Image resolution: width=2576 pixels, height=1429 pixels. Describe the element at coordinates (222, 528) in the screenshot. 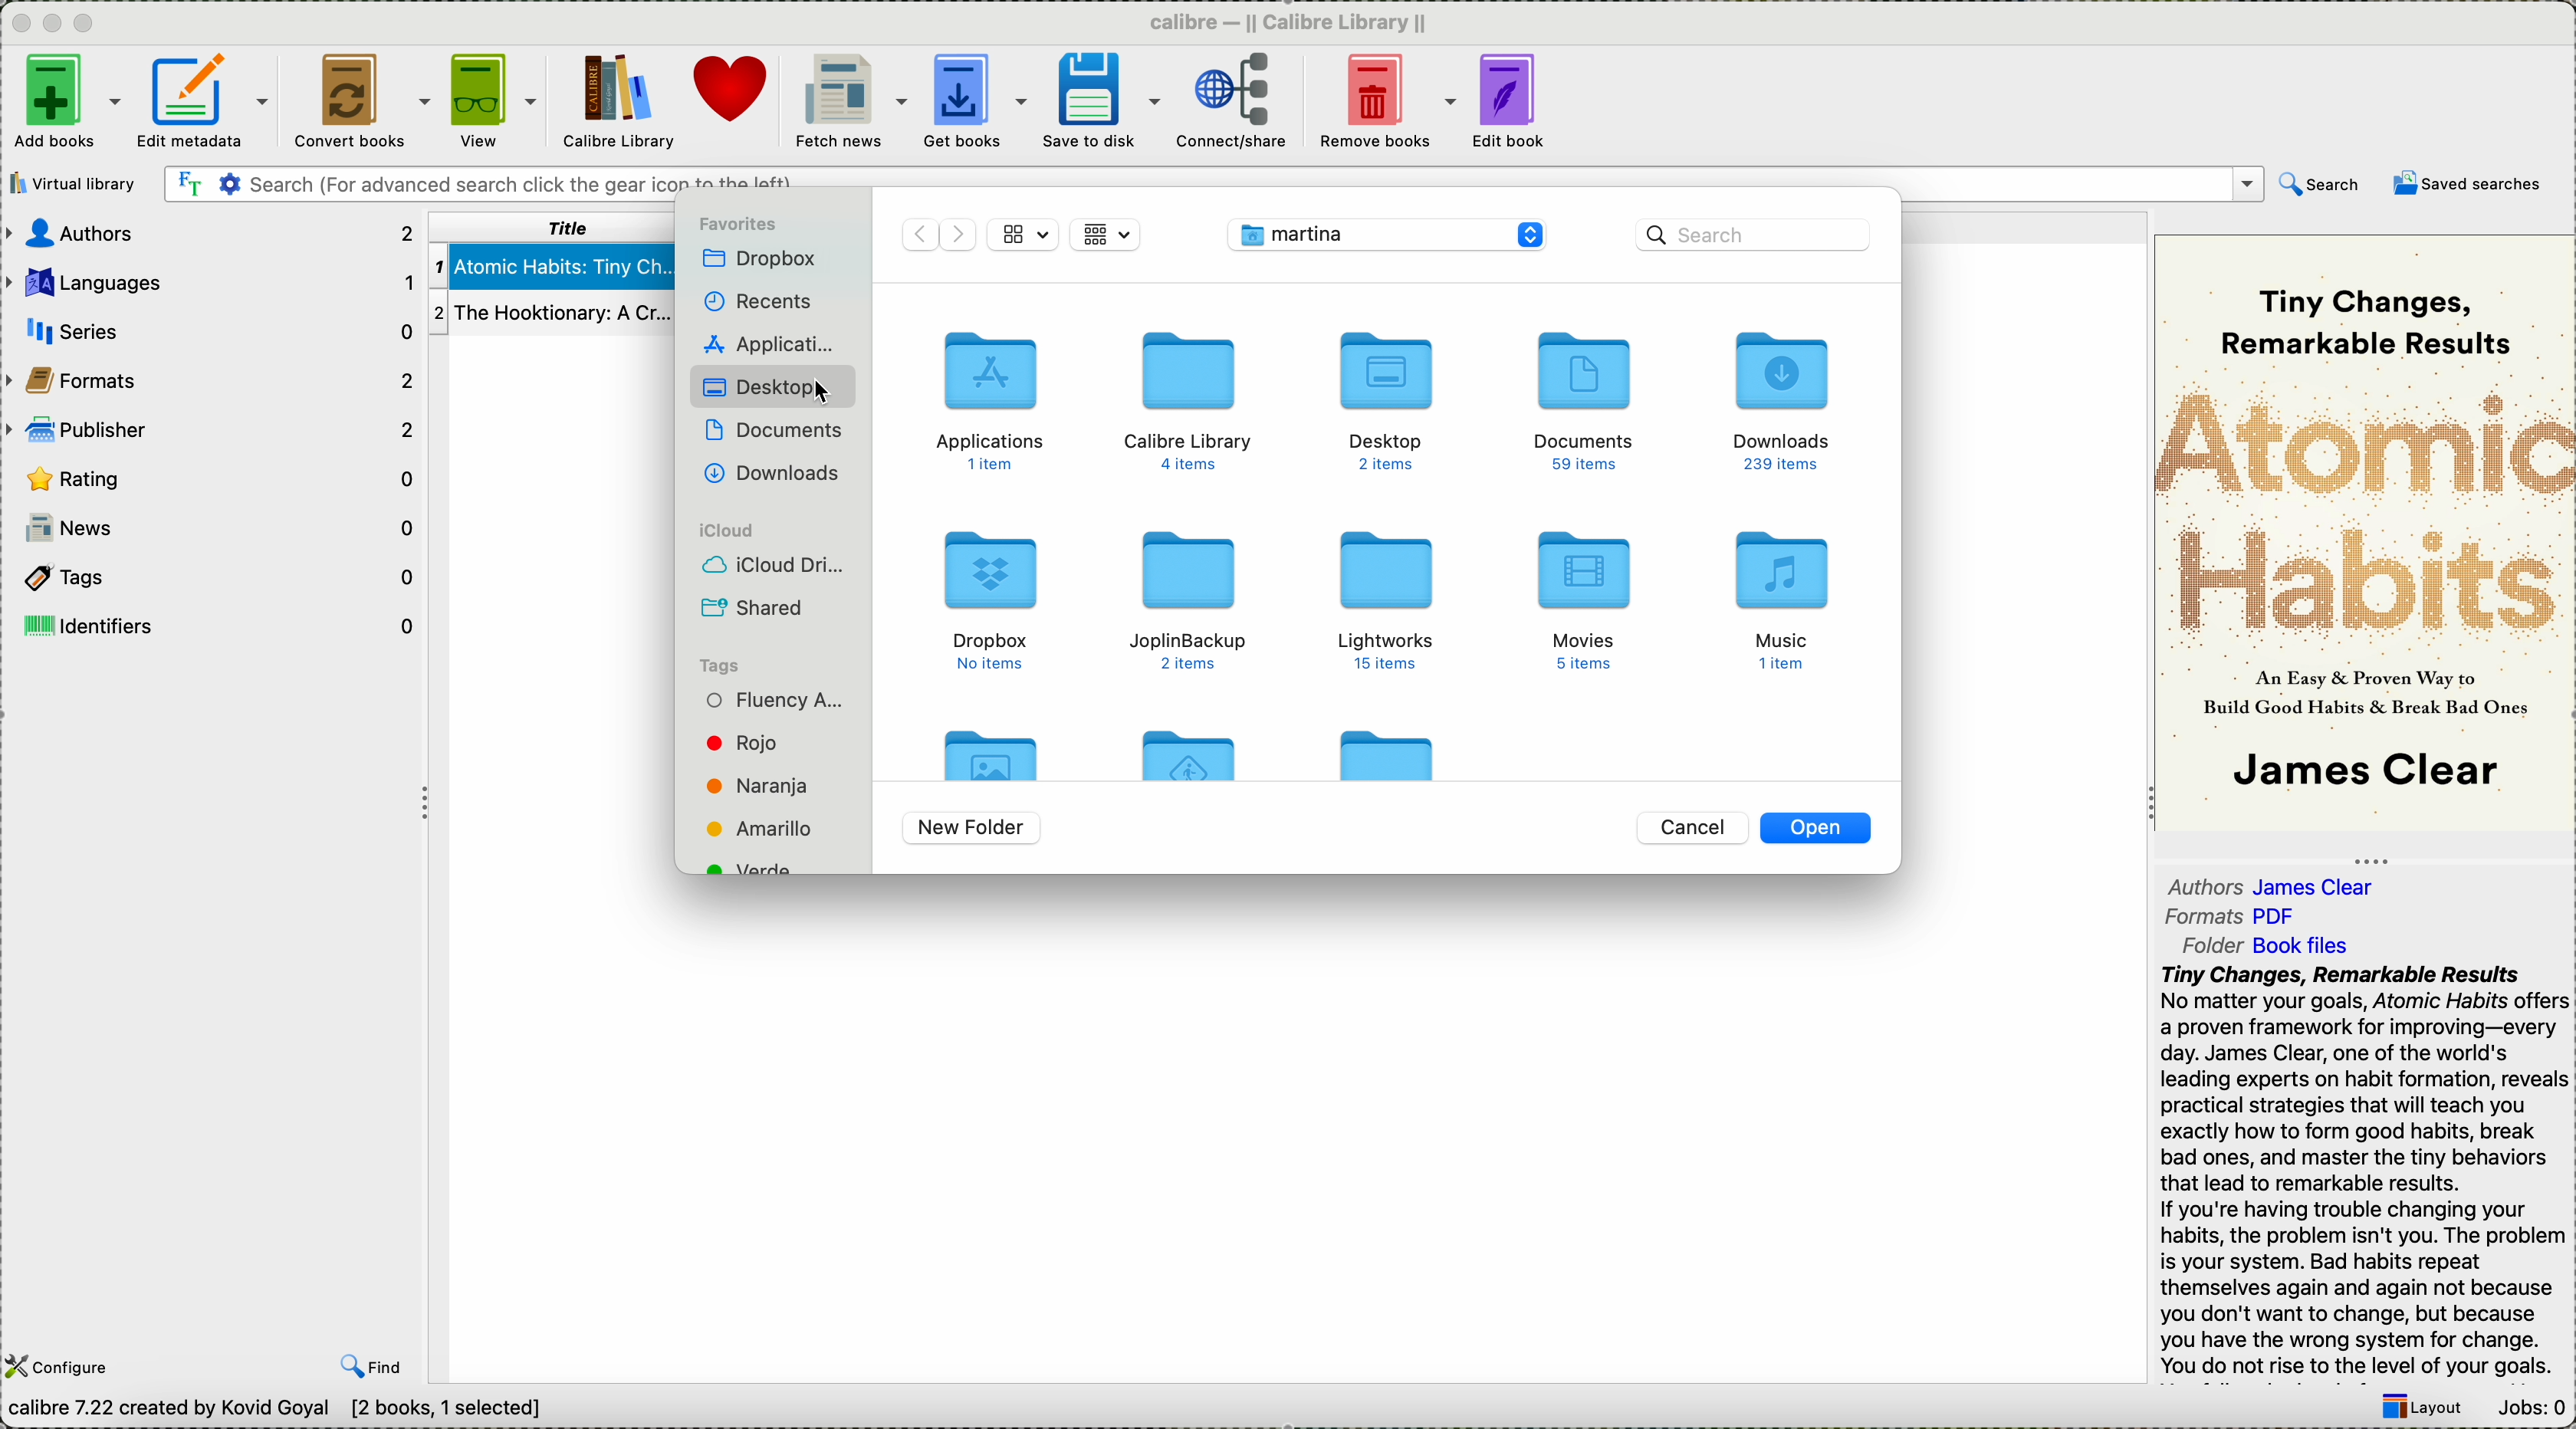

I see `news` at that location.